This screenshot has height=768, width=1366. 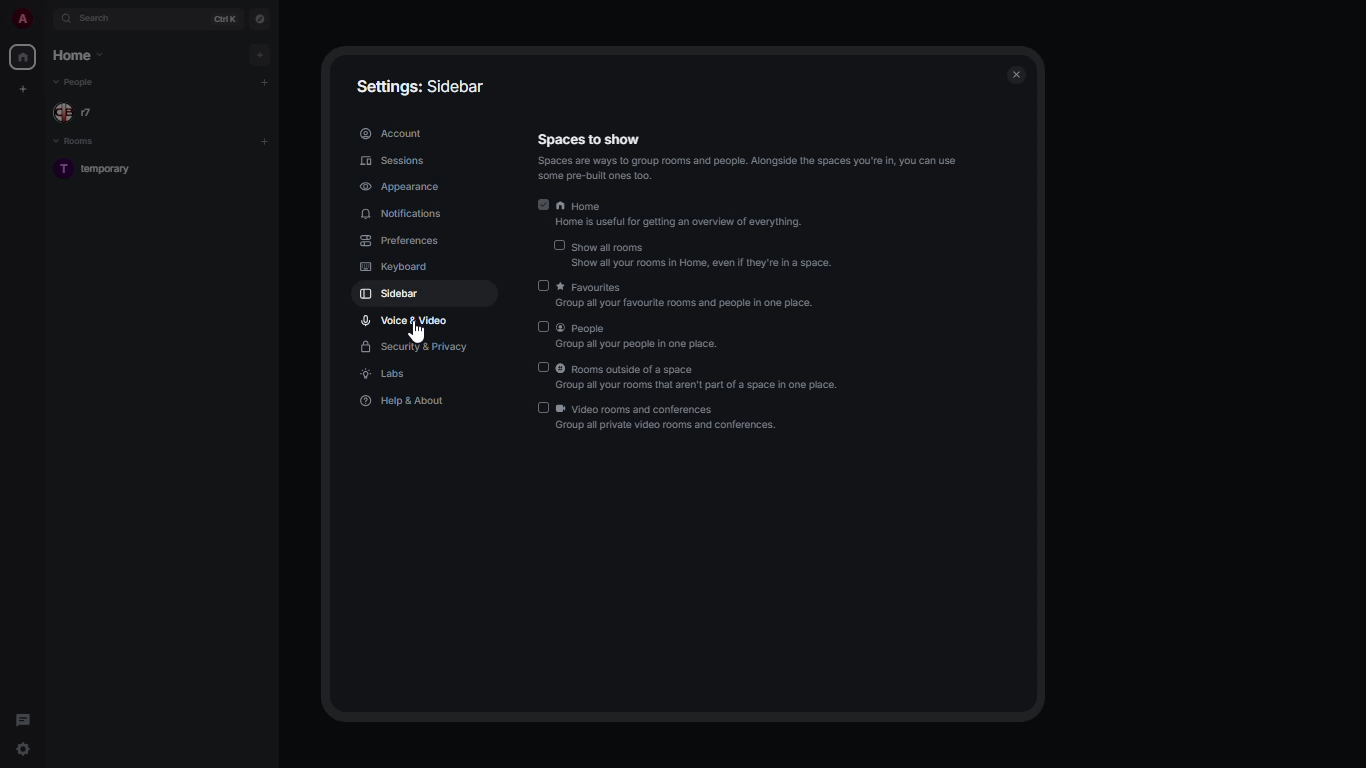 I want to click on create new space, so click(x=27, y=87).